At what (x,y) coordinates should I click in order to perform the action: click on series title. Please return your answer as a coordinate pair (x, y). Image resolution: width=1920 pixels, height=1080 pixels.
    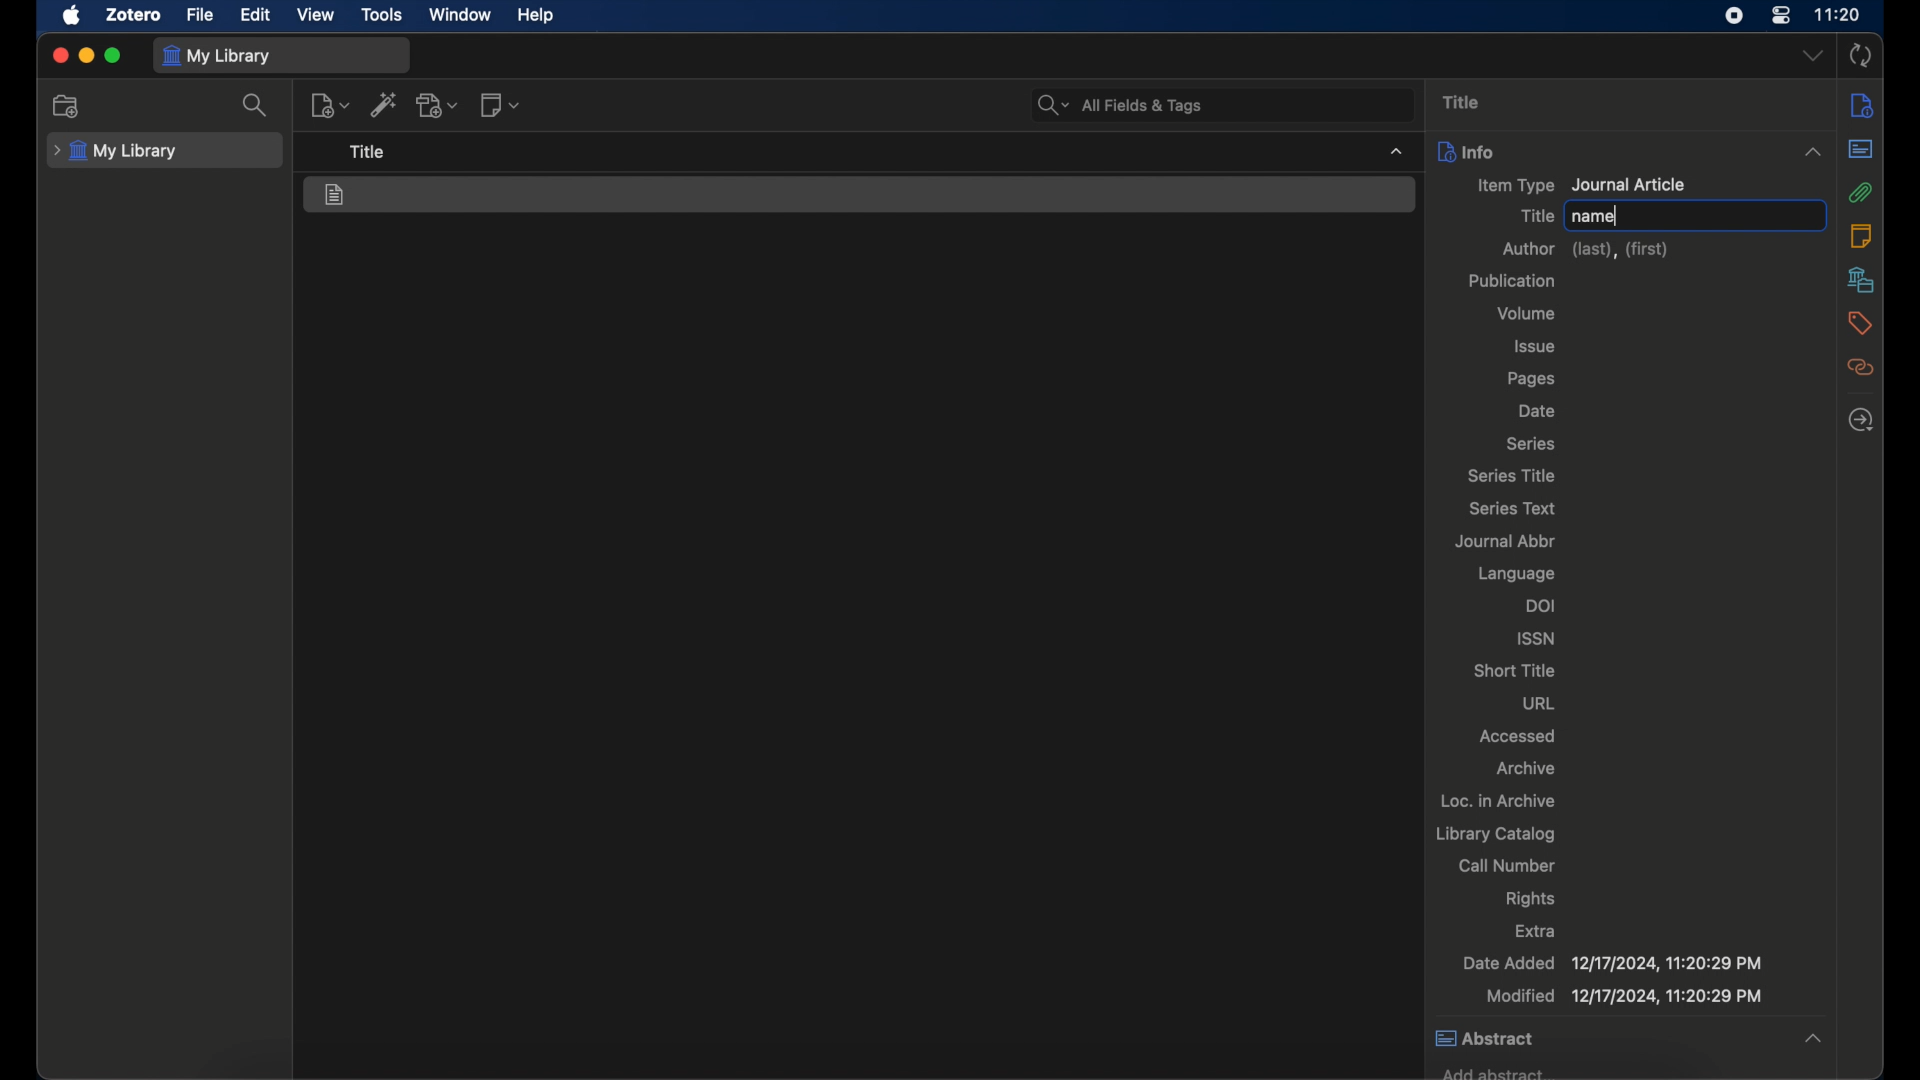
    Looking at the image, I should click on (1512, 477).